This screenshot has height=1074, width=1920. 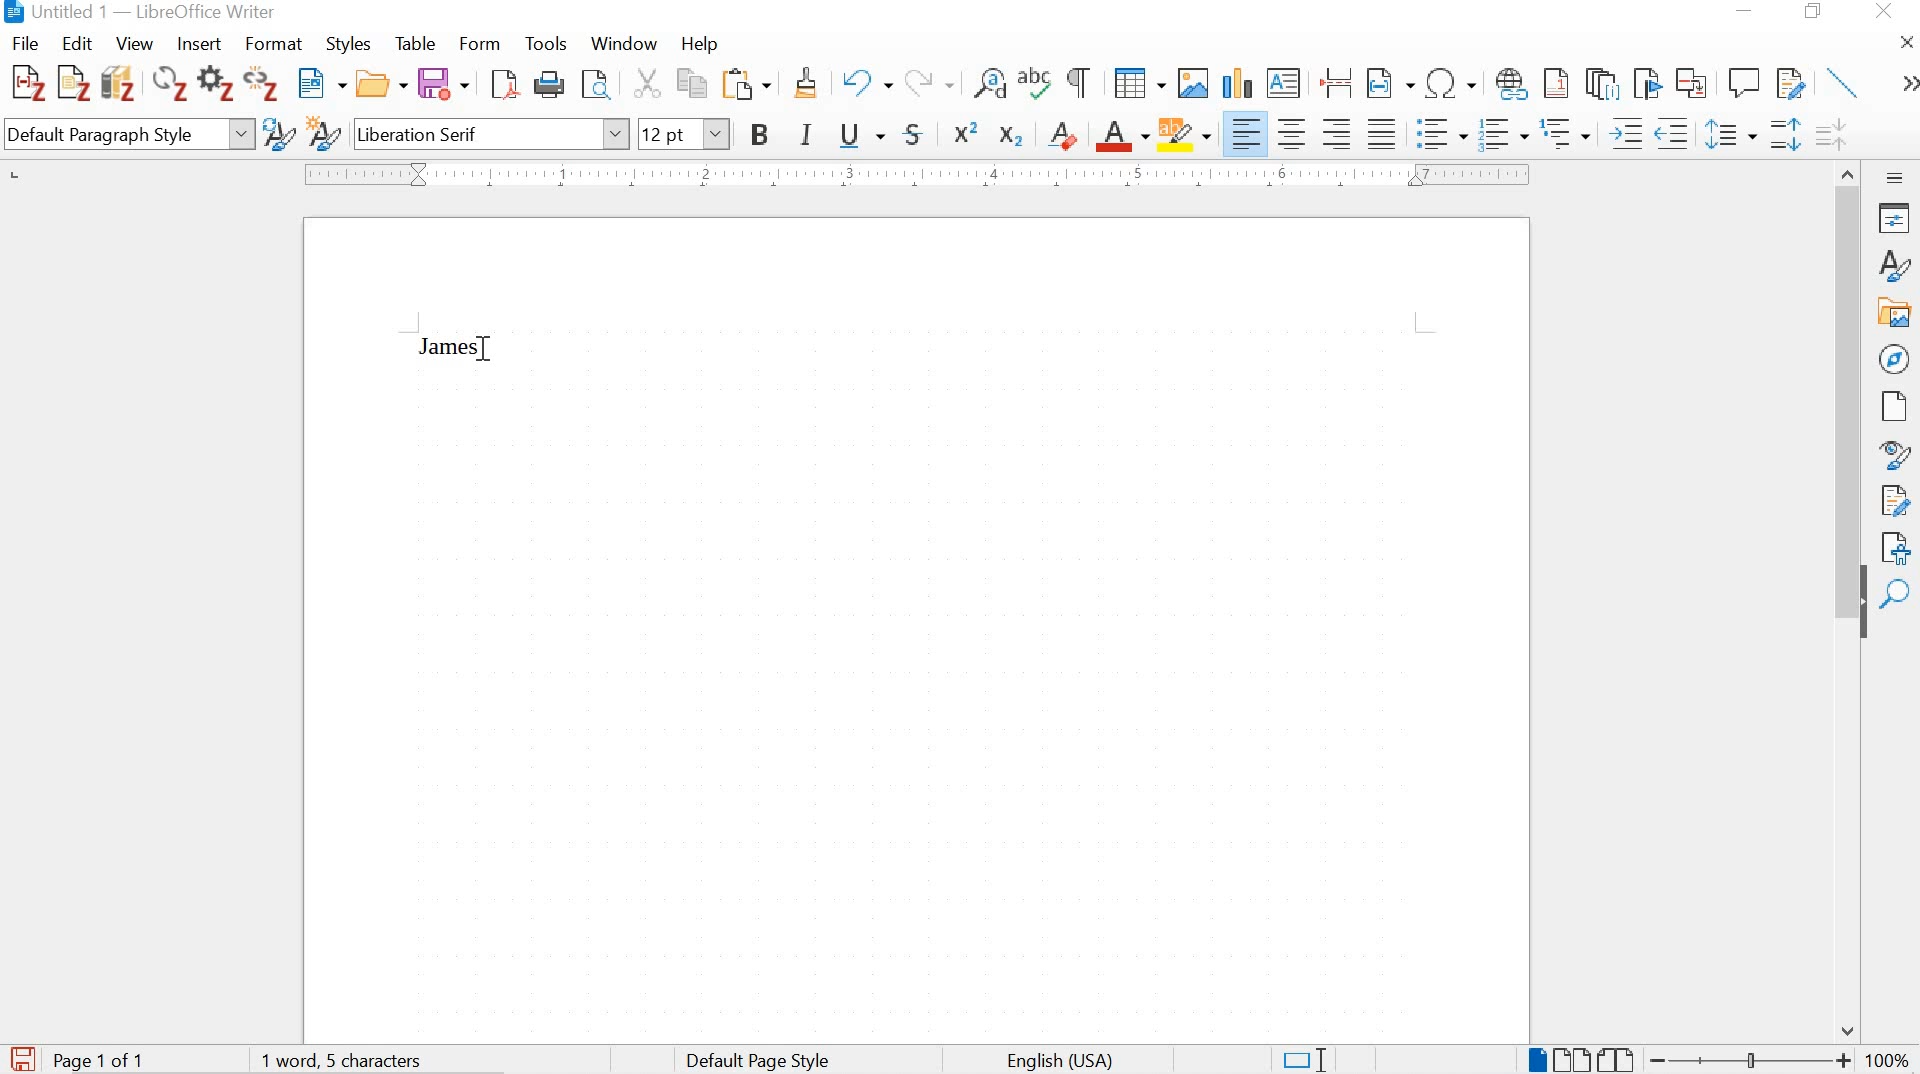 I want to click on insert footnote, so click(x=1512, y=85).